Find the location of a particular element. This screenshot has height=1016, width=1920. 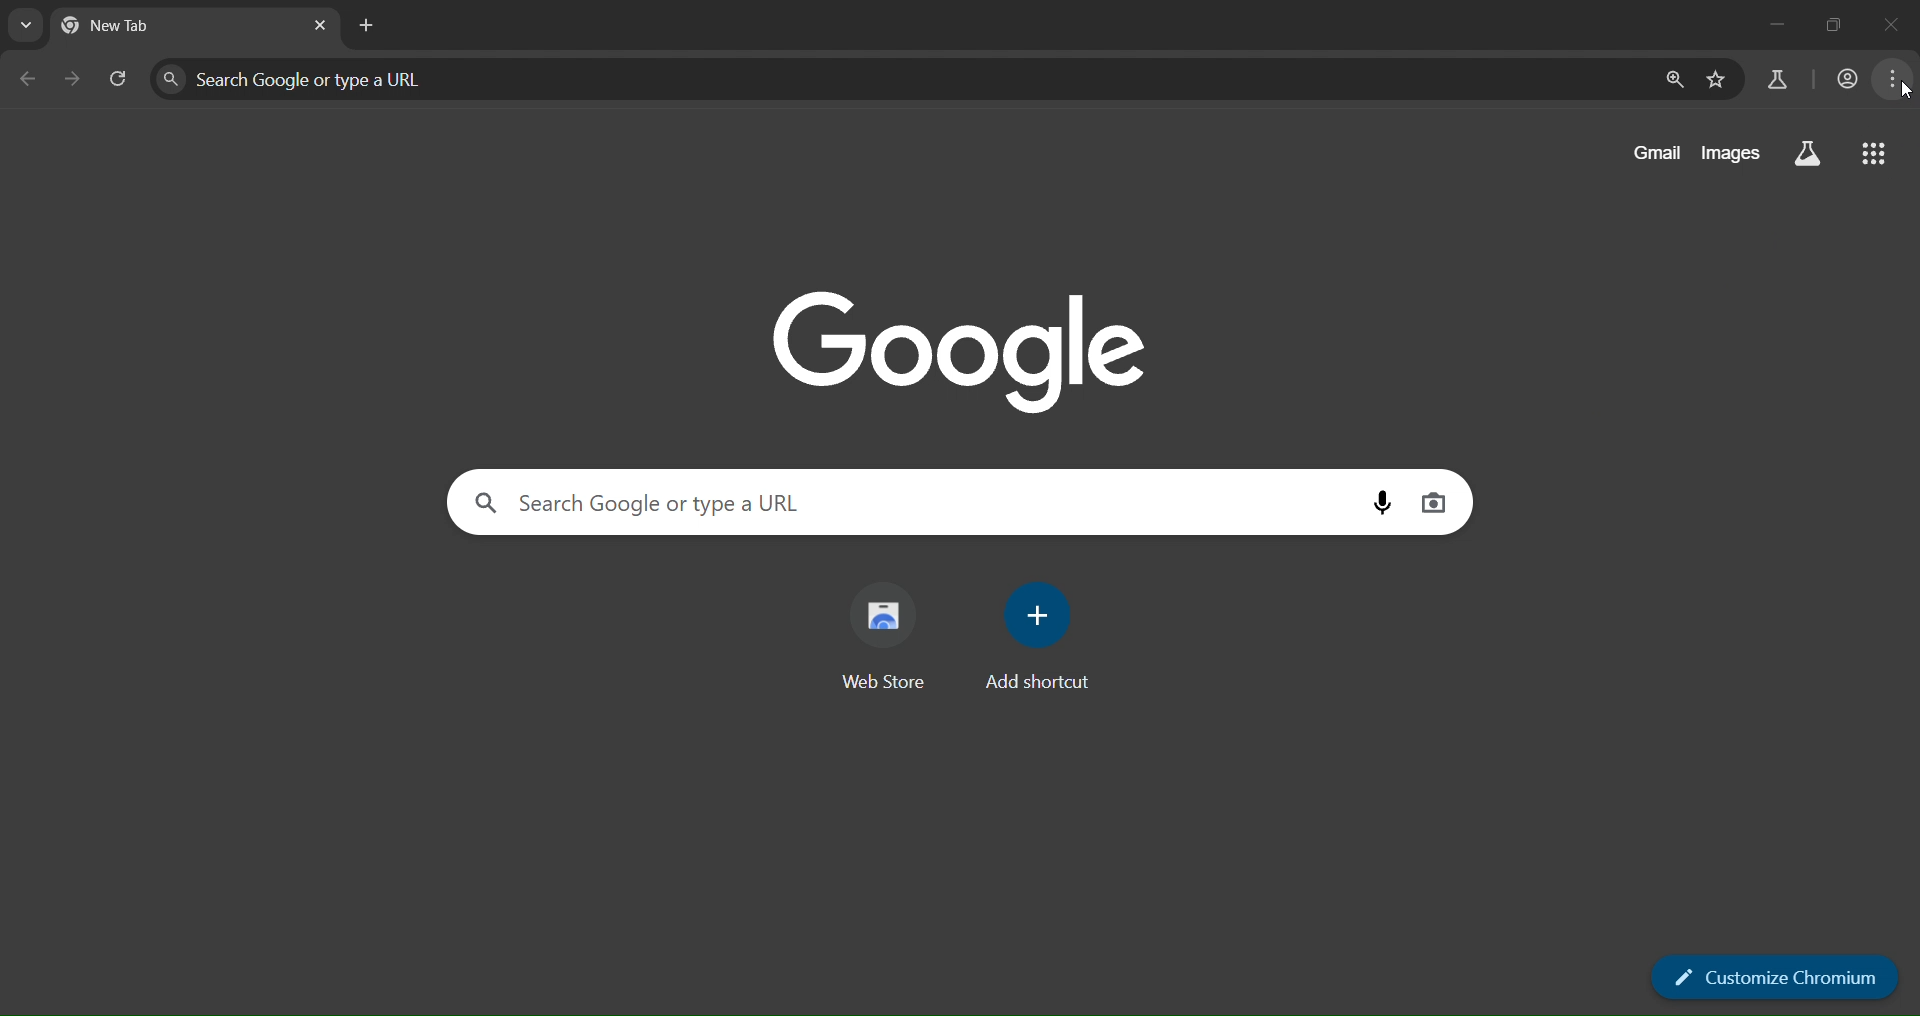

Google logo is located at coordinates (962, 351).